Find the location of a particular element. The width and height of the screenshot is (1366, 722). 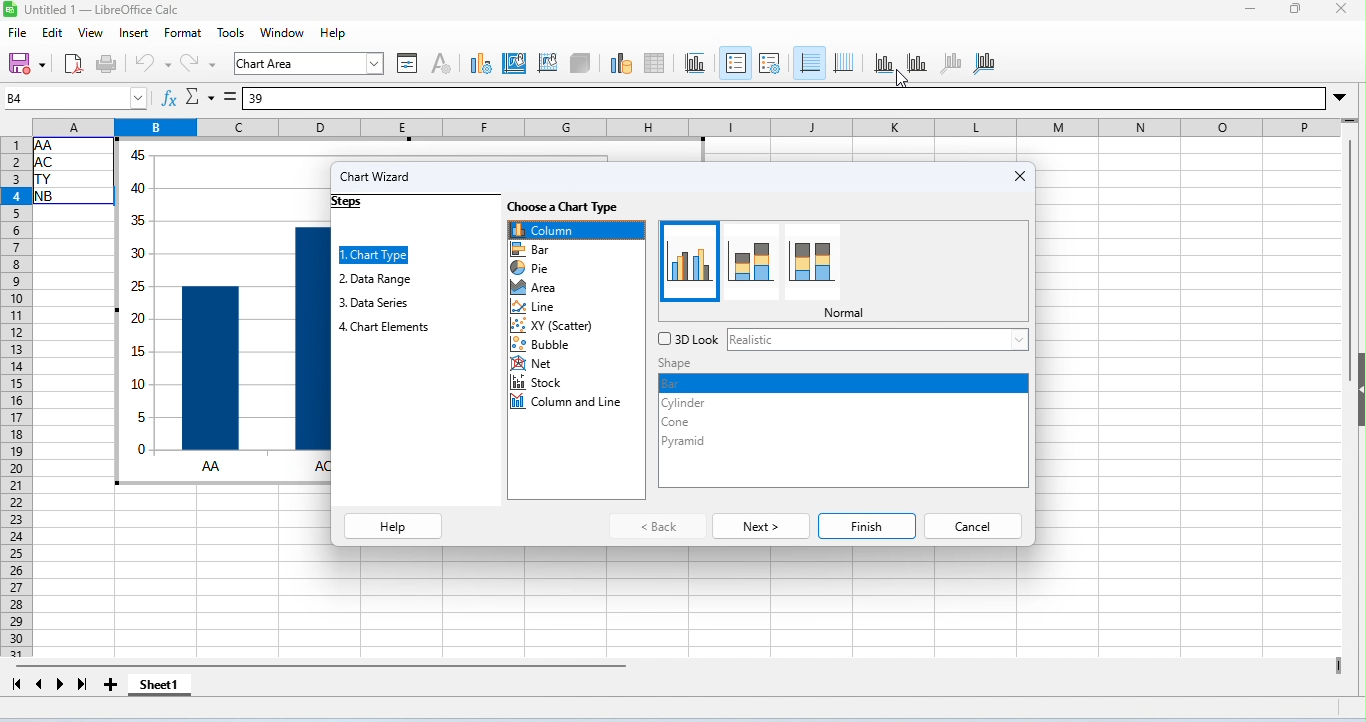

edit is located at coordinates (53, 34).